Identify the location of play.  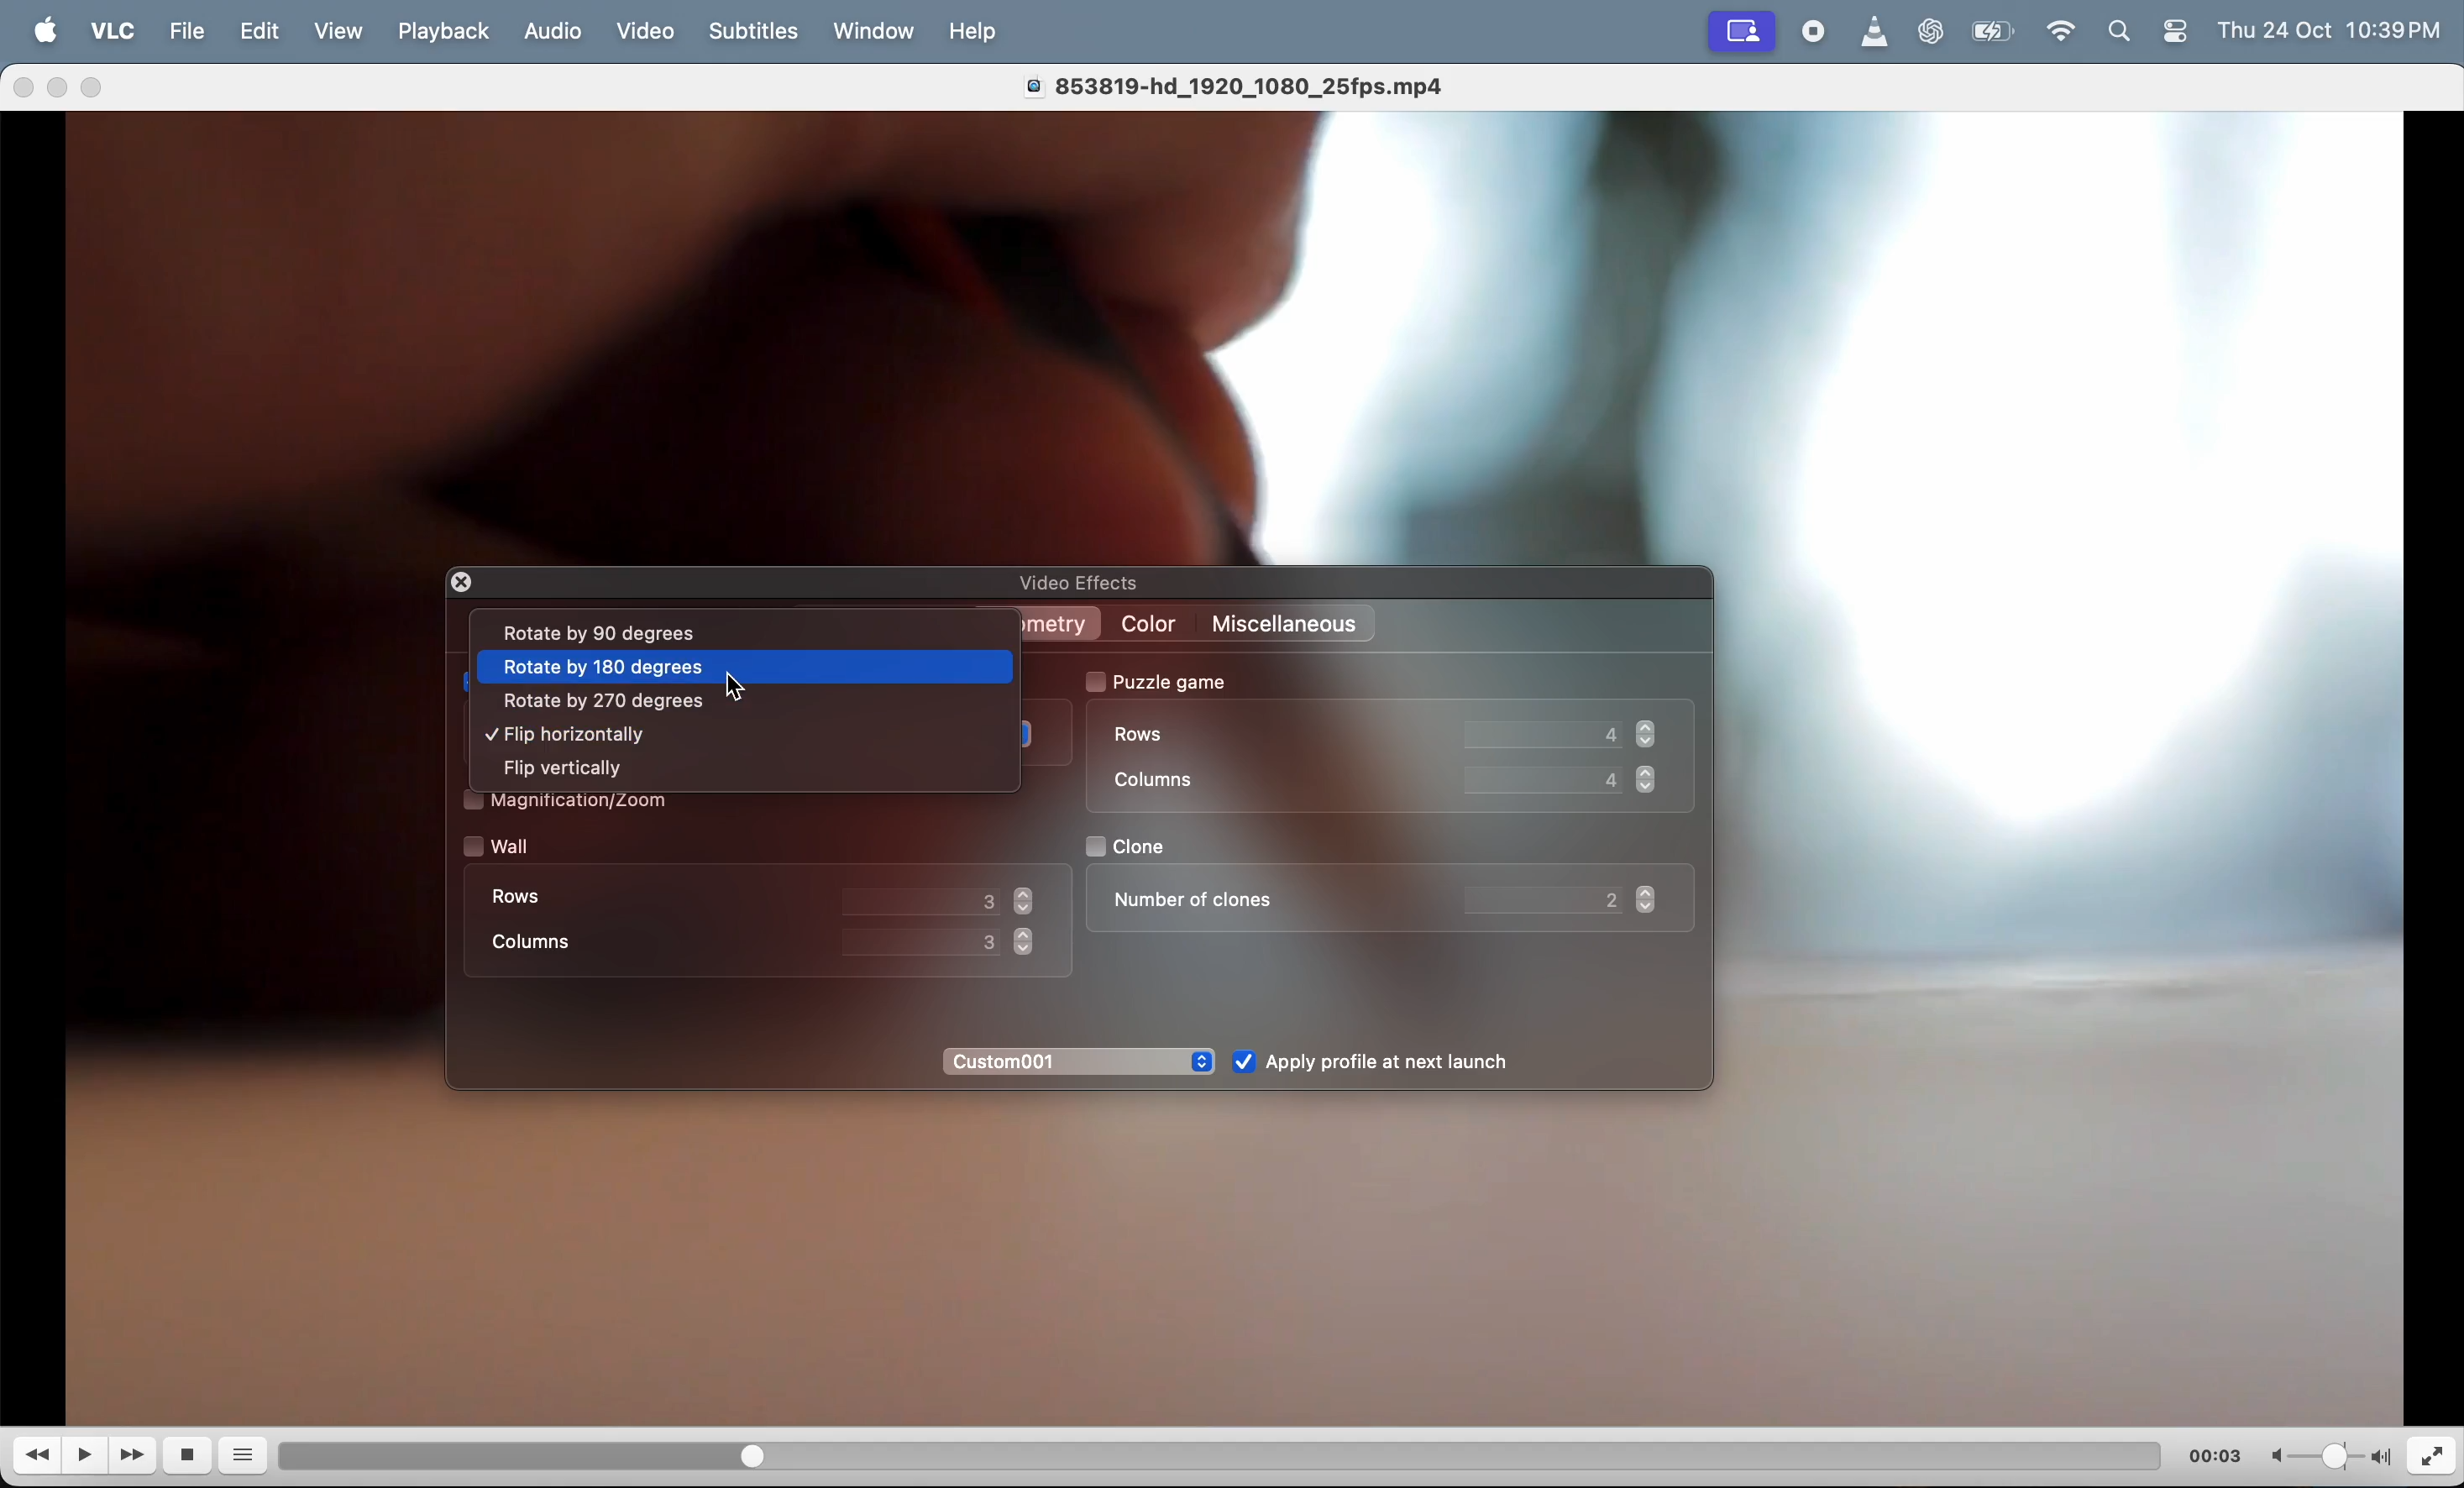
(88, 1455).